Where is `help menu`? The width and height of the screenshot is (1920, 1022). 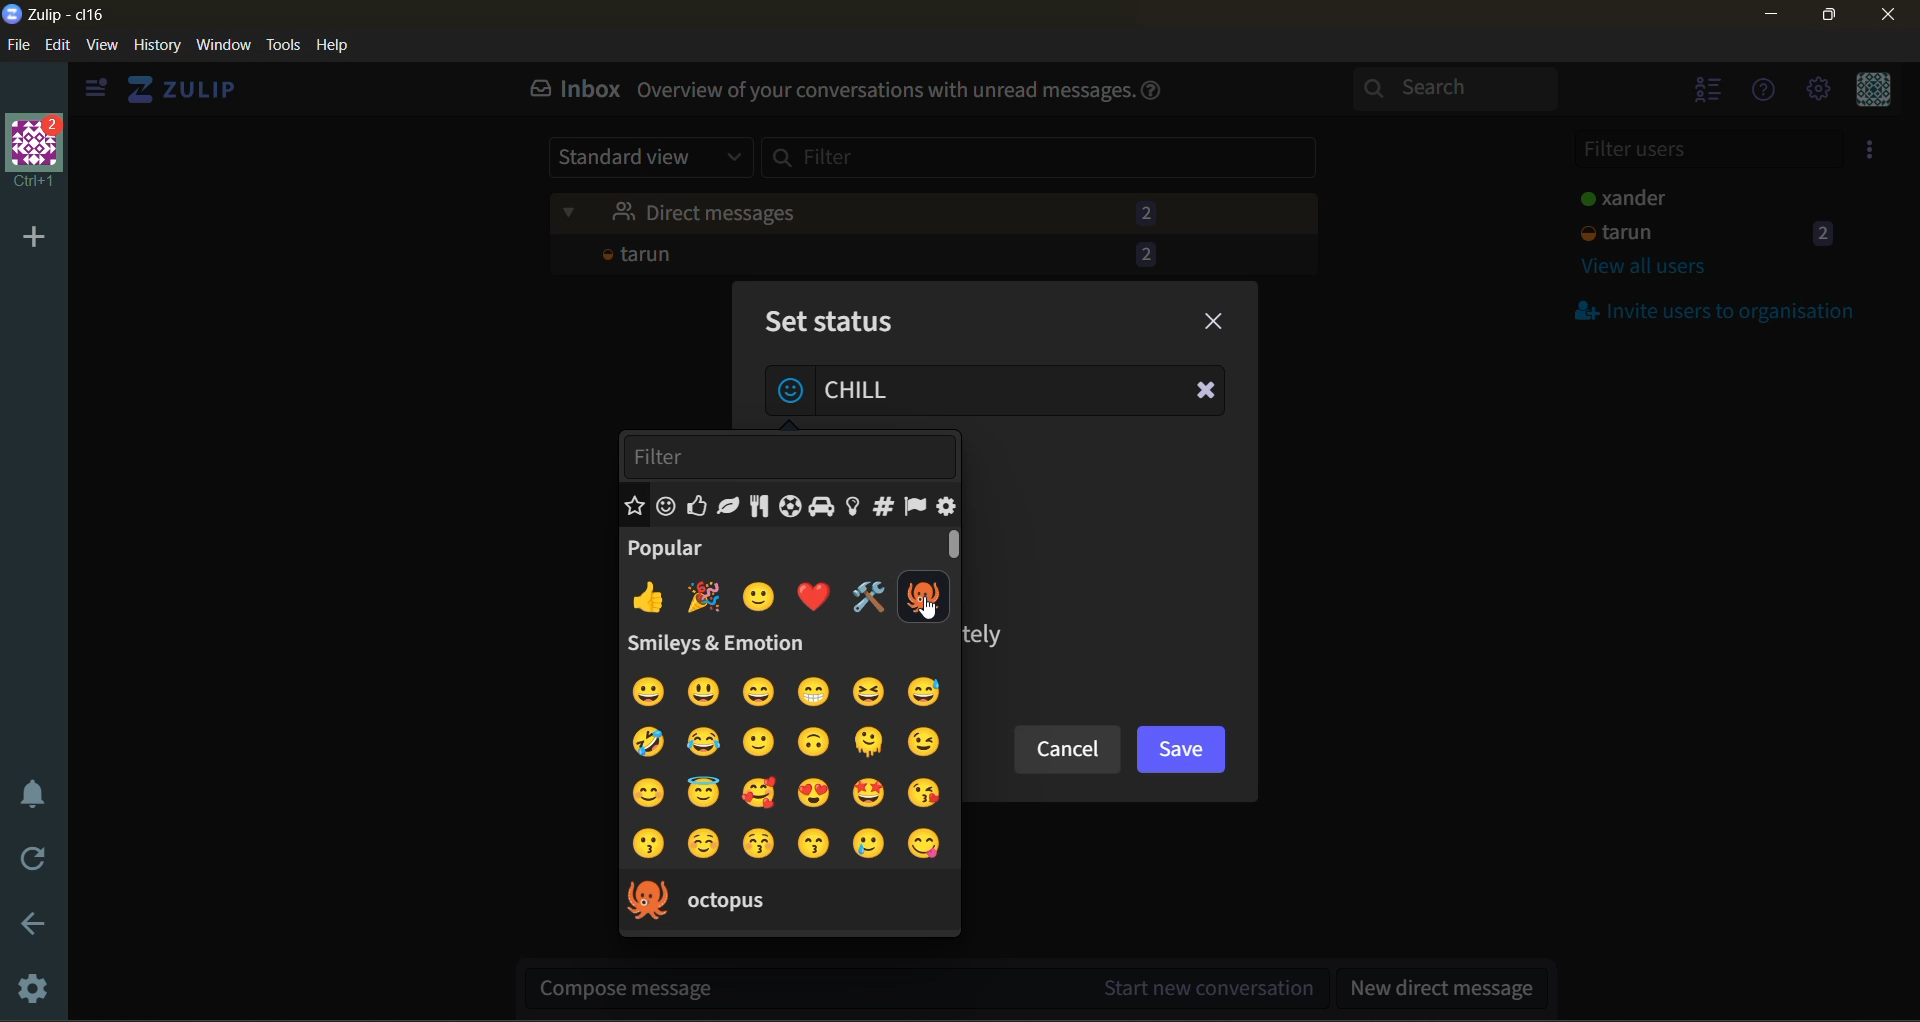
help menu is located at coordinates (1768, 95).